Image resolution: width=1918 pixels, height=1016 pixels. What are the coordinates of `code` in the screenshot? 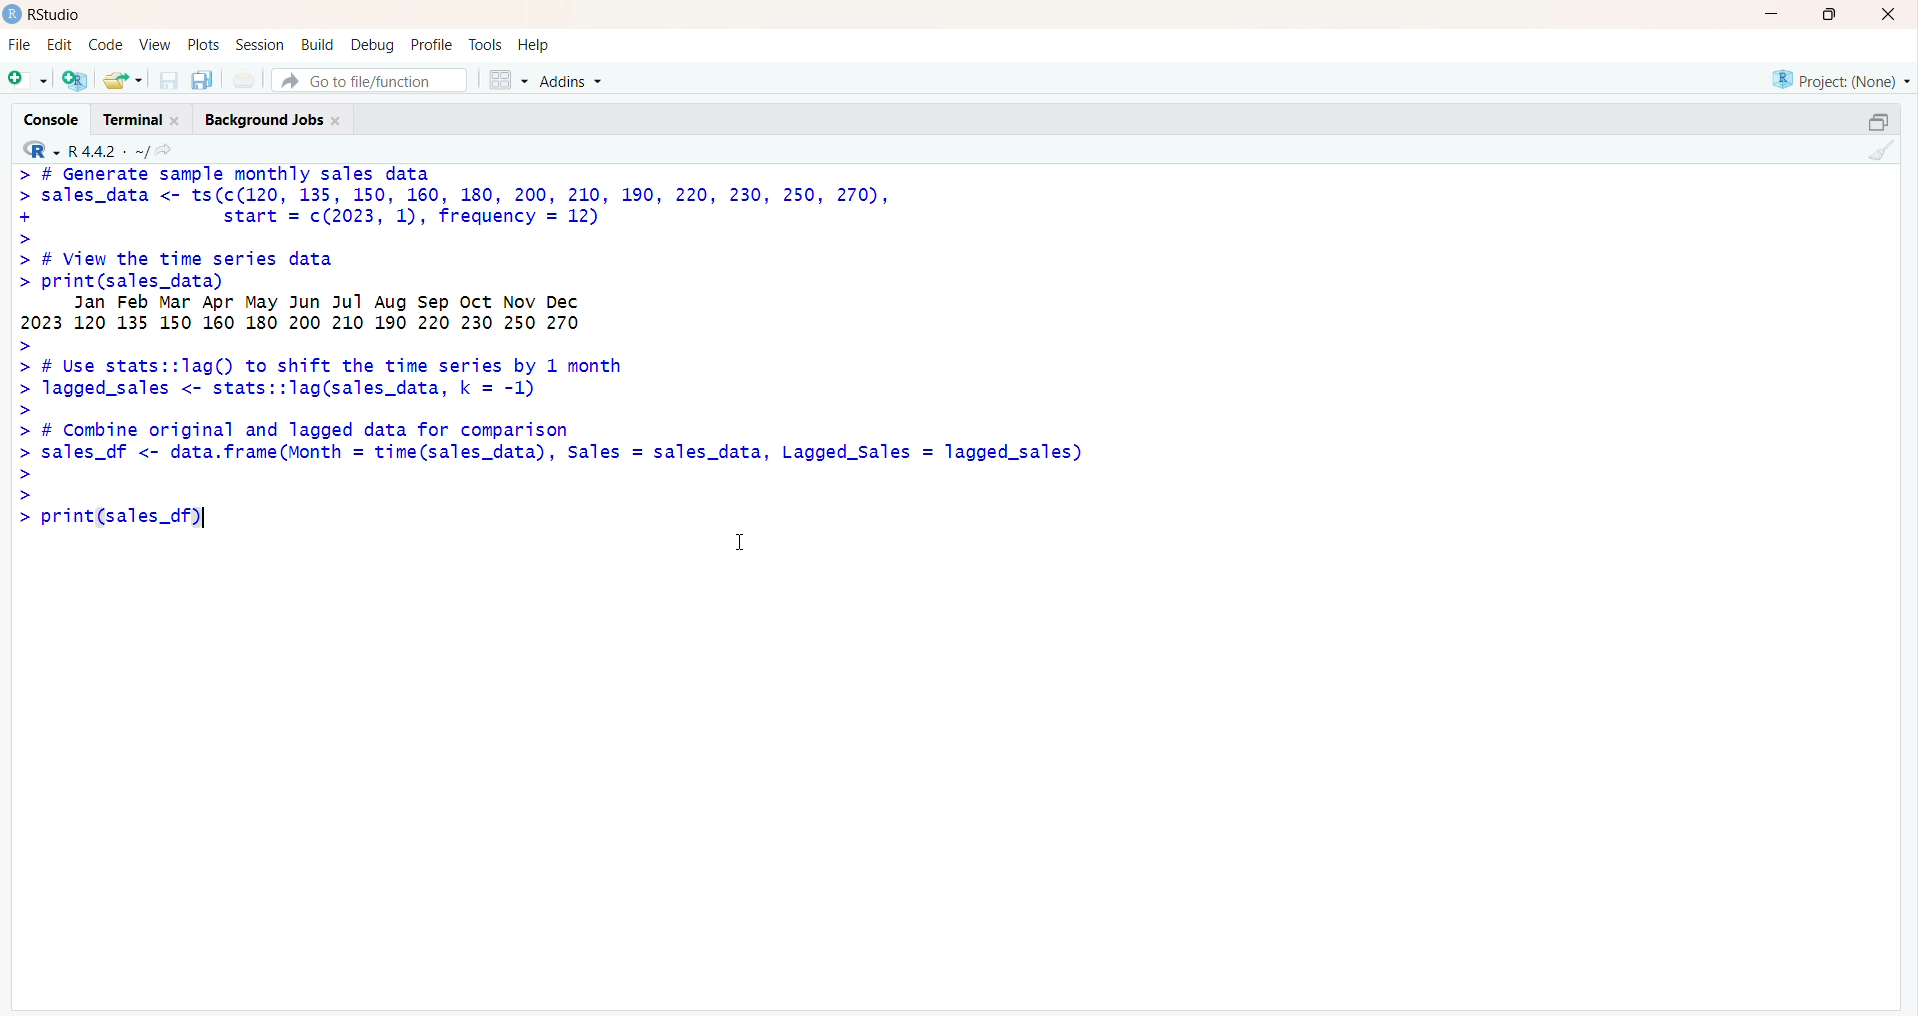 It's located at (107, 46).